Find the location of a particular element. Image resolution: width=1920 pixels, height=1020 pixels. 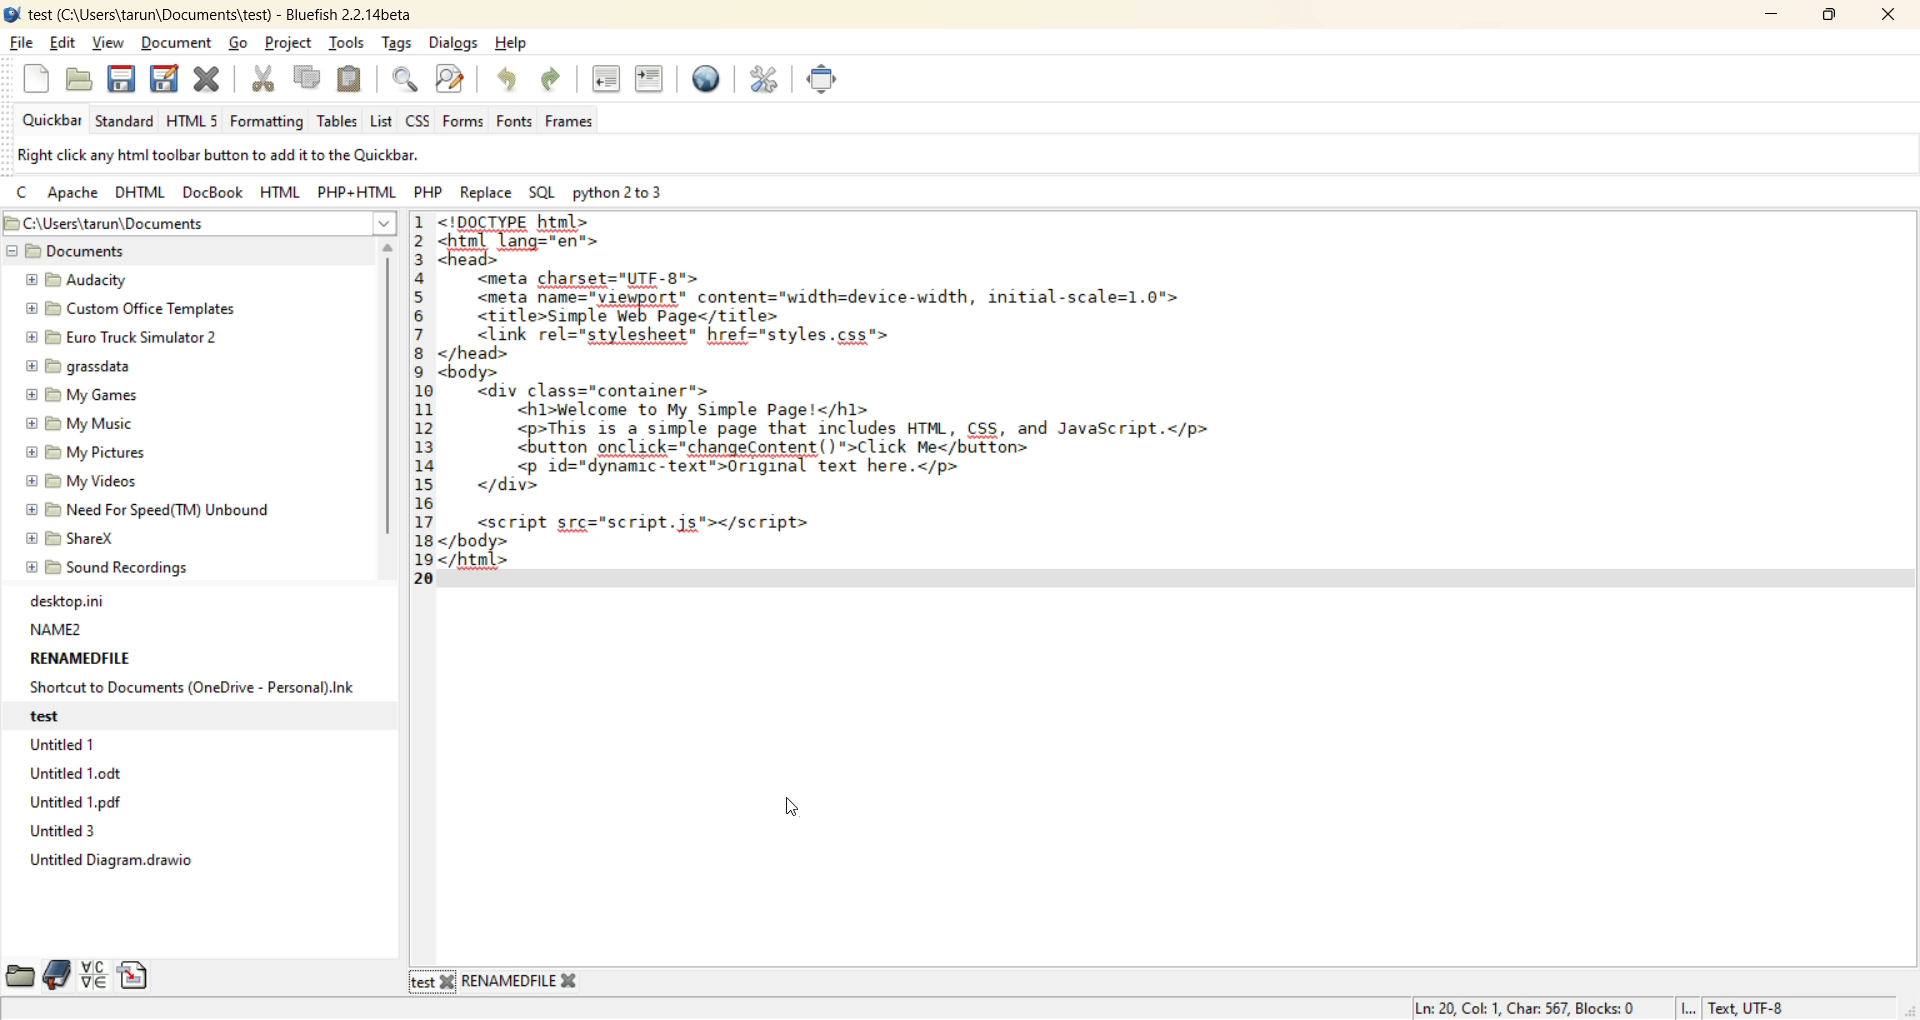

tables is located at coordinates (337, 120).